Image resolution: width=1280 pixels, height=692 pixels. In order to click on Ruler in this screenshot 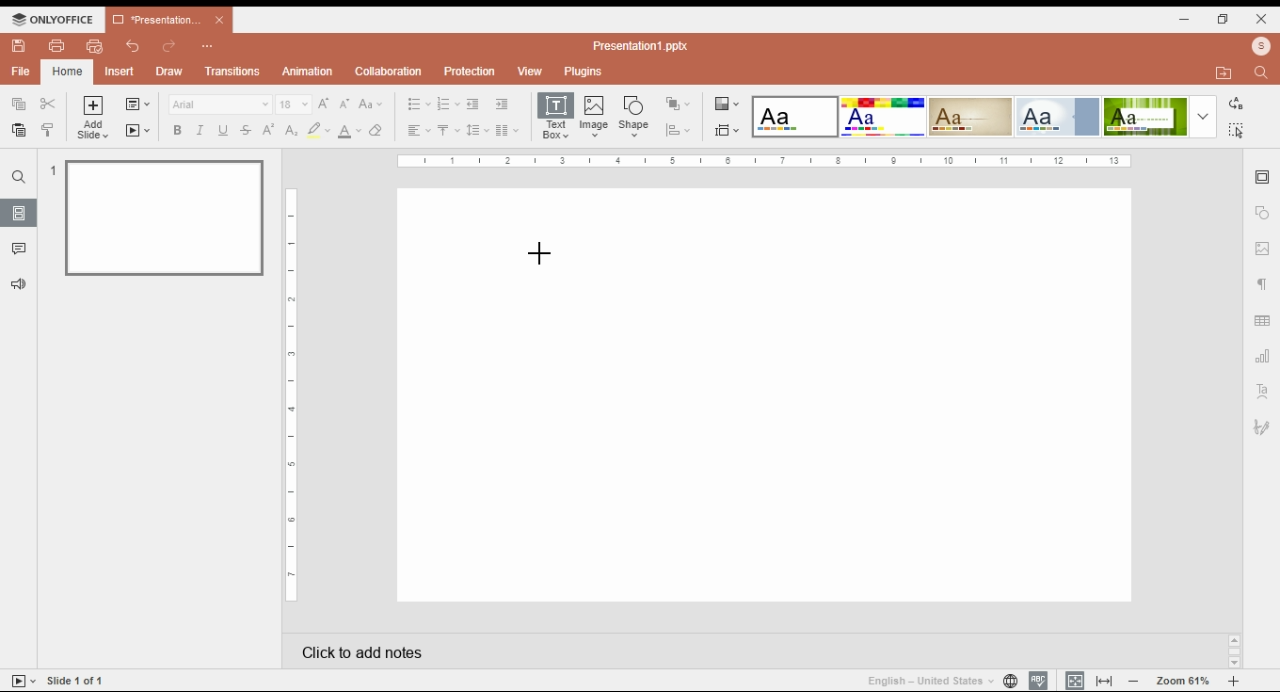, I will do `click(763, 162)`.